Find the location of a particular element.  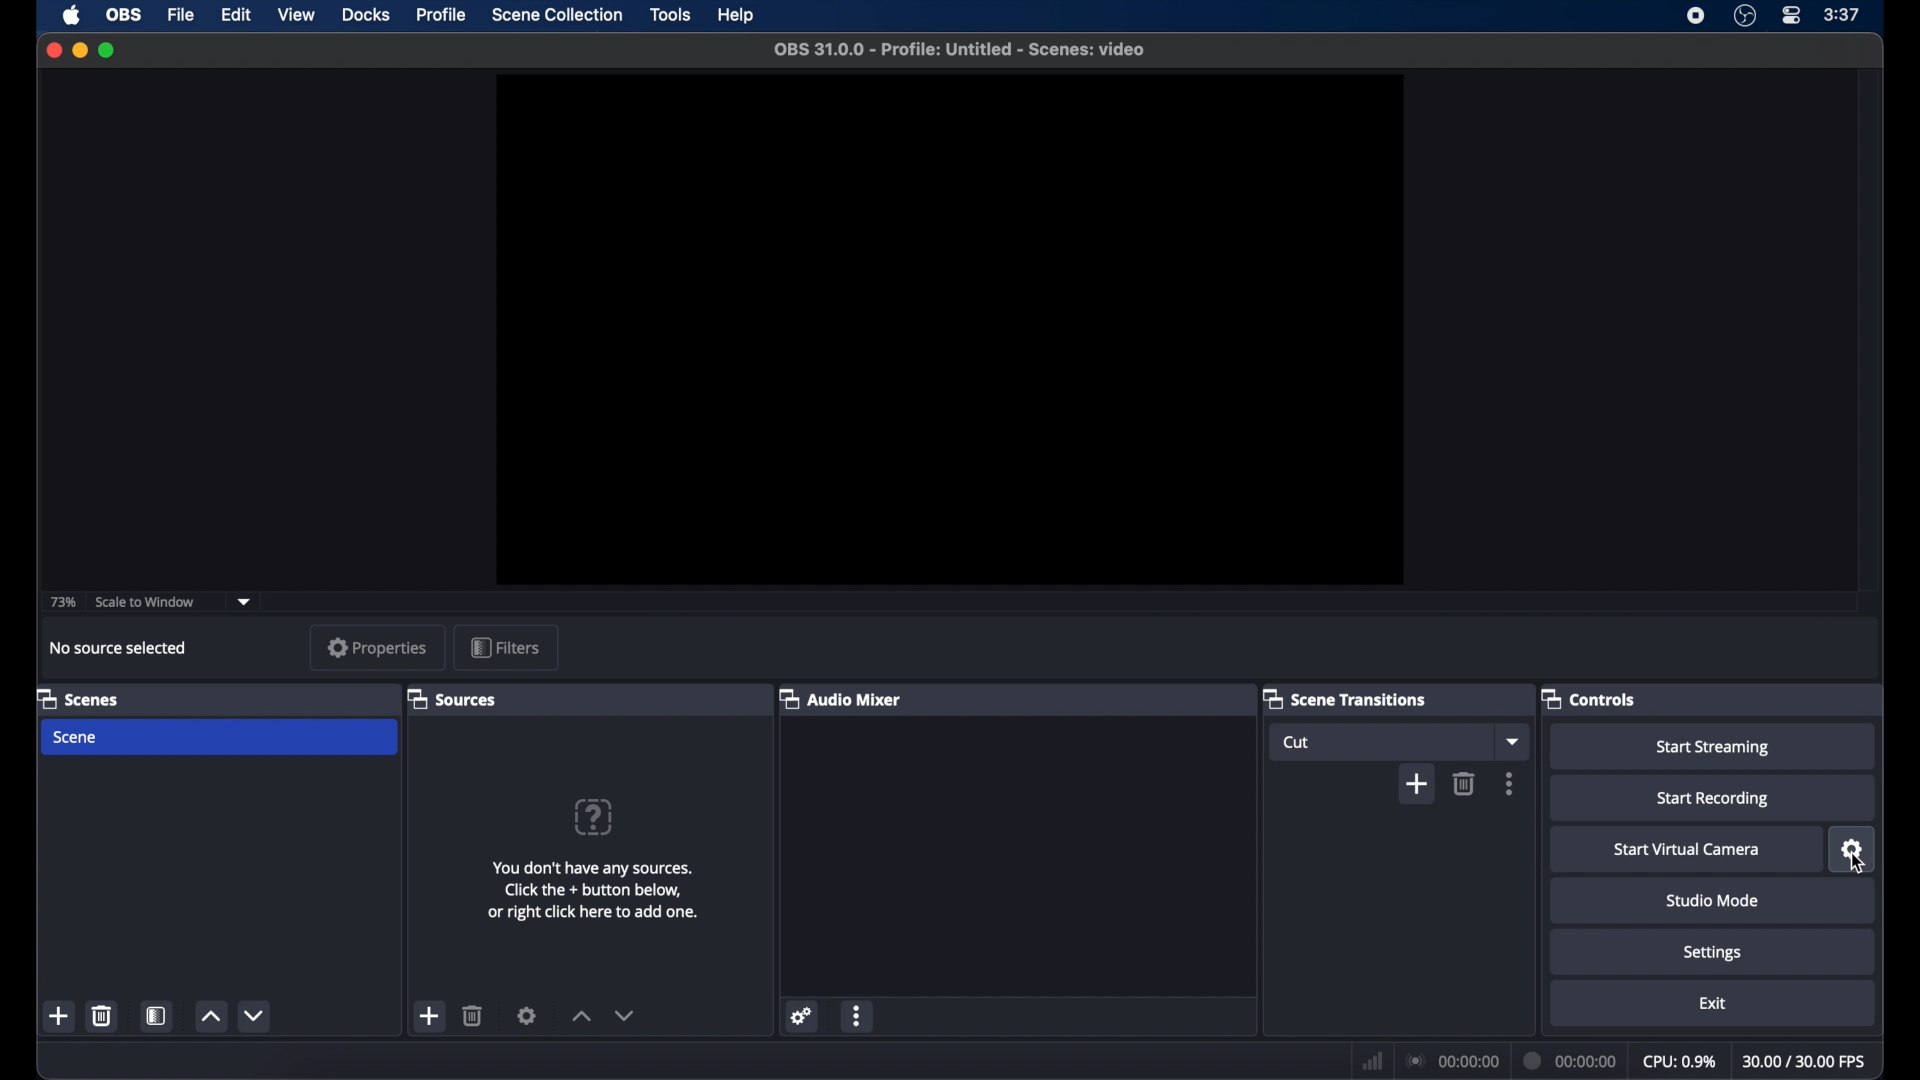

scale to window is located at coordinates (146, 603).